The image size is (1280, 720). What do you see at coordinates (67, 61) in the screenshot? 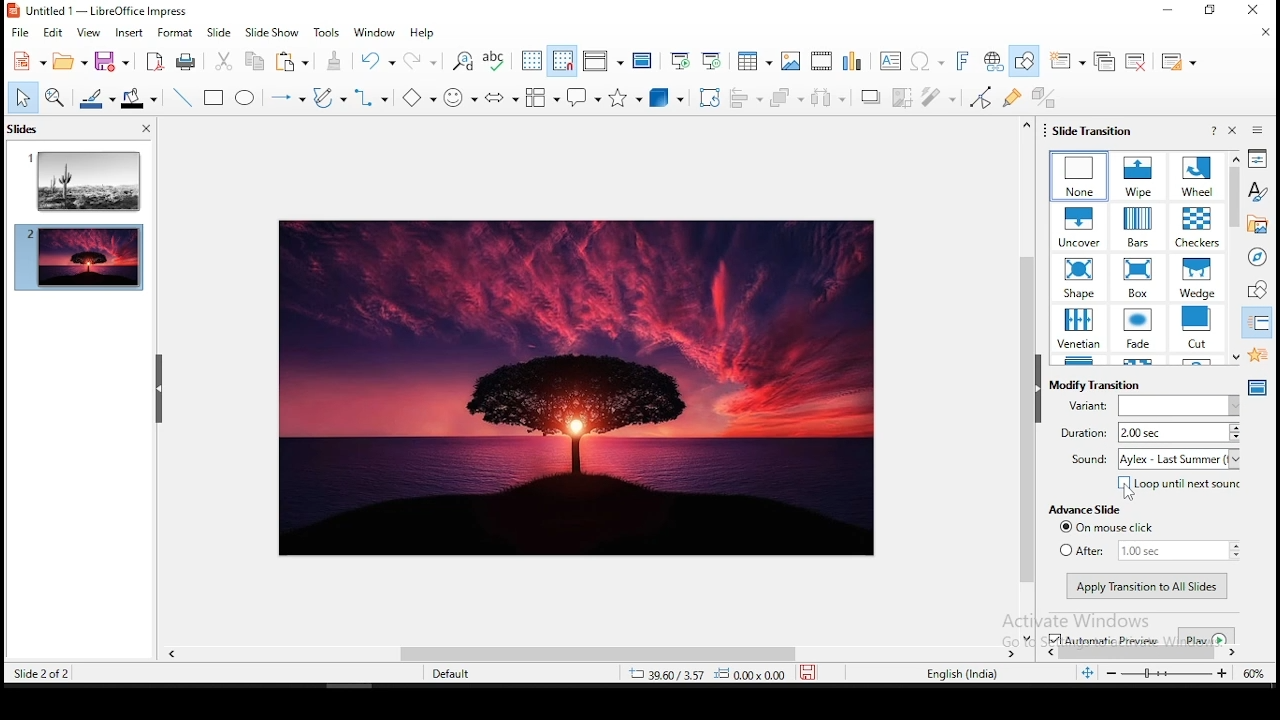
I see `open` at bounding box center [67, 61].